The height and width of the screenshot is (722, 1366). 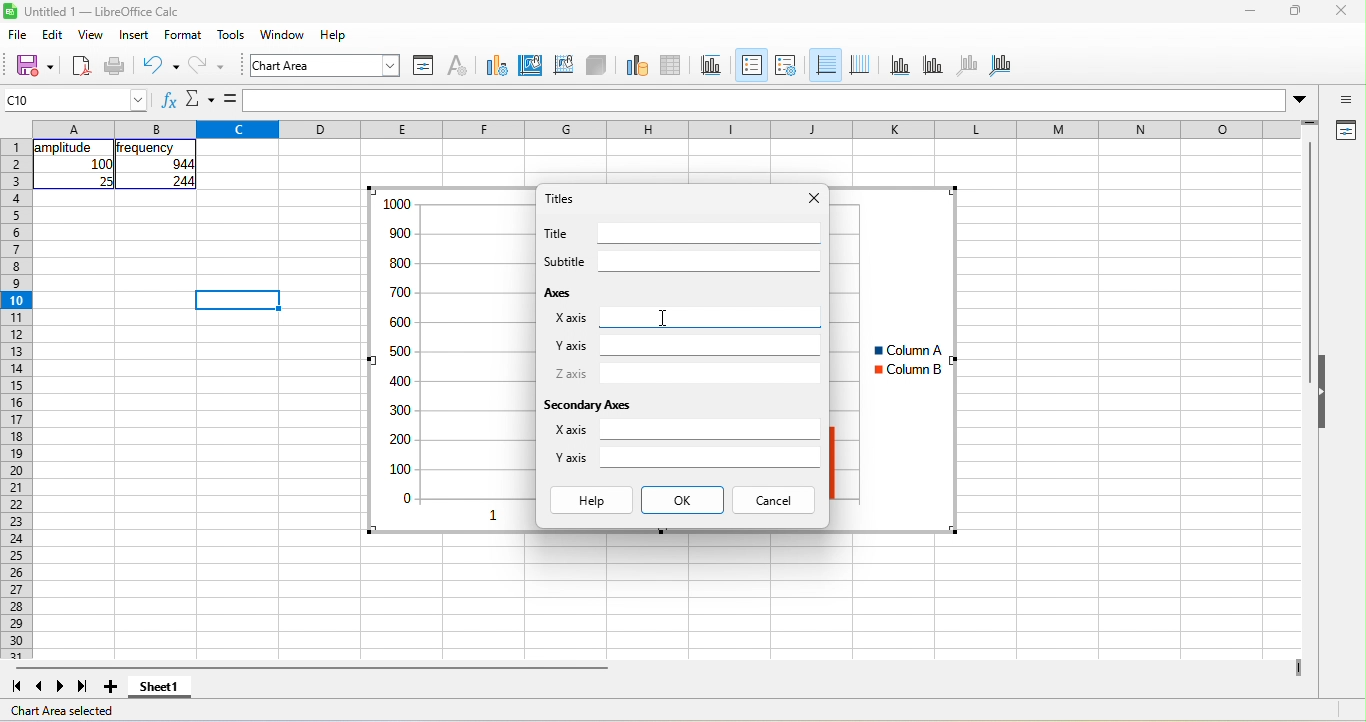 What do you see at coordinates (560, 198) in the screenshot?
I see `titles` at bounding box center [560, 198].